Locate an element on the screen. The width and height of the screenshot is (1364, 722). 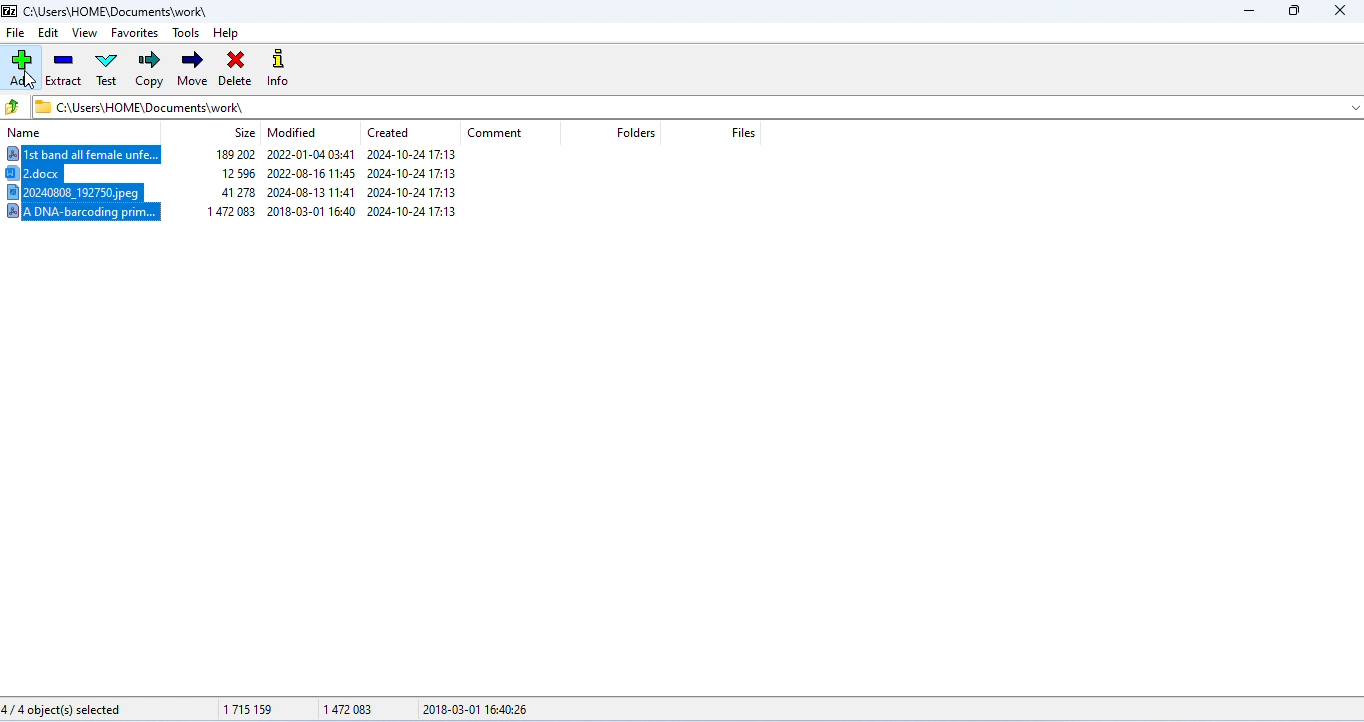
move is located at coordinates (192, 69).